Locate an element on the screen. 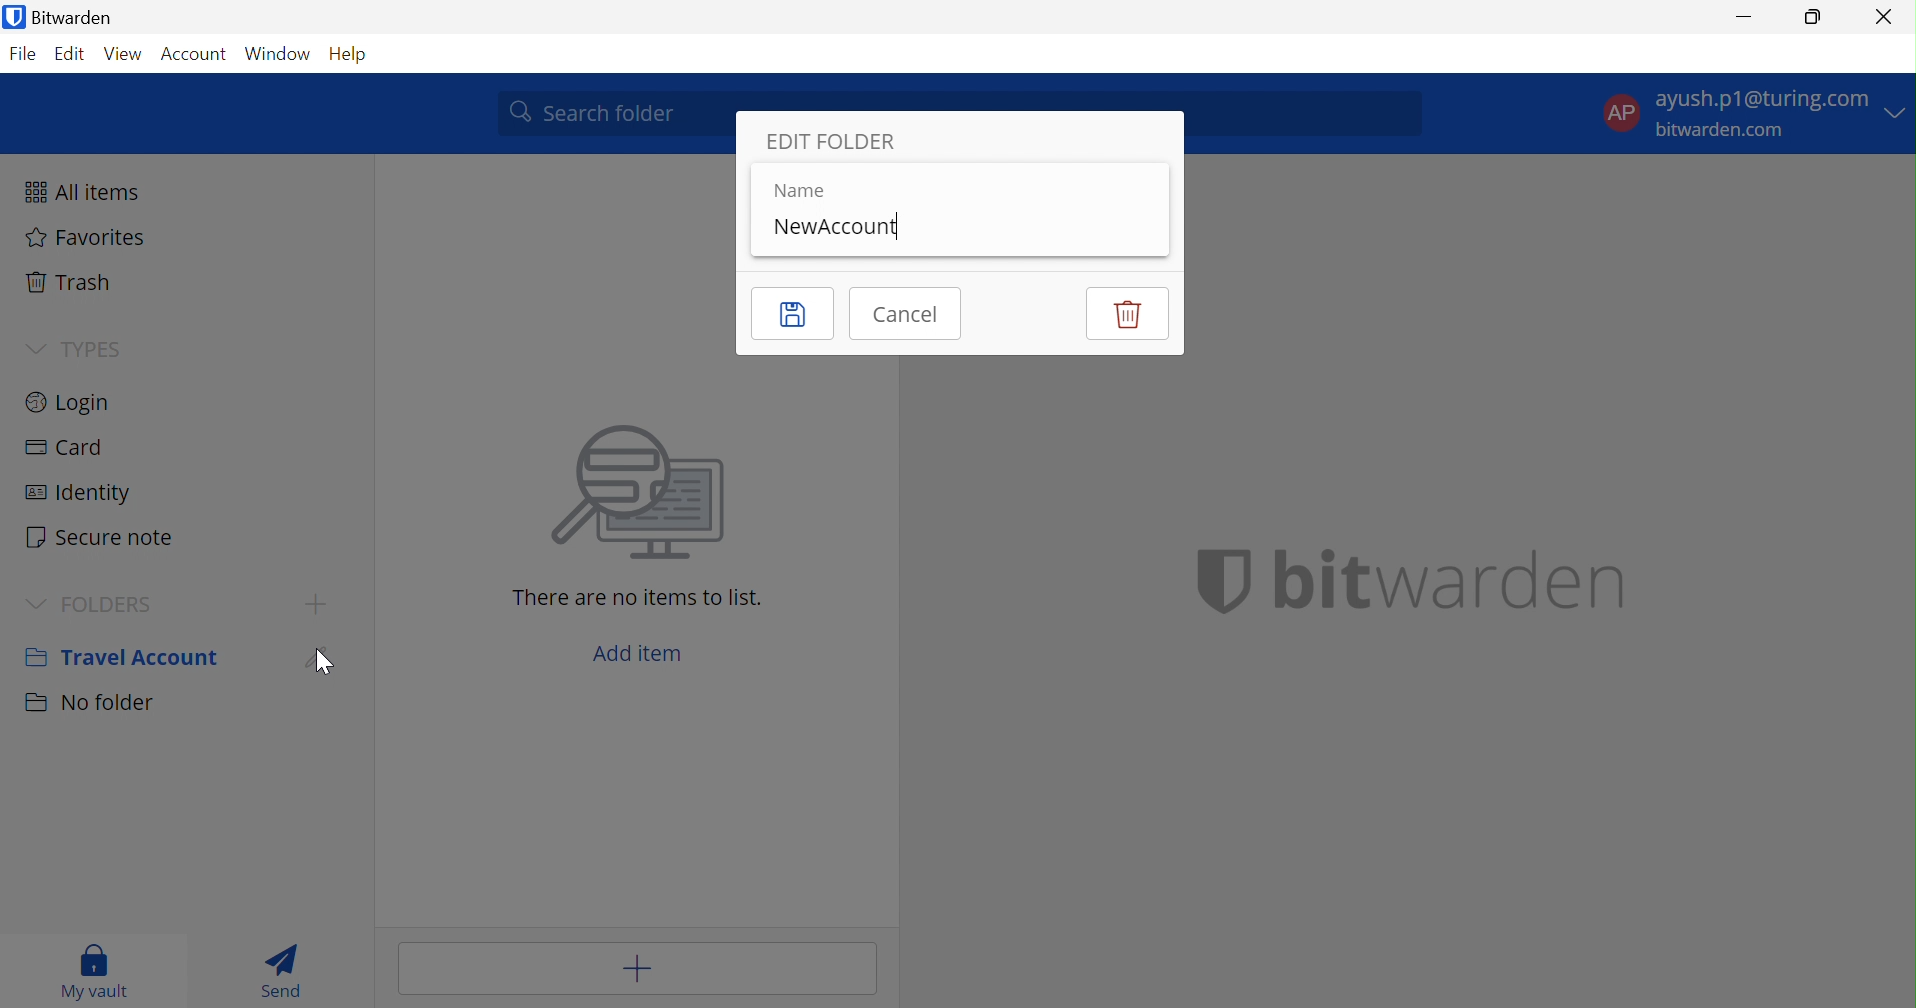 The height and width of the screenshot is (1008, 1916). Drop Down is located at coordinates (37, 601).